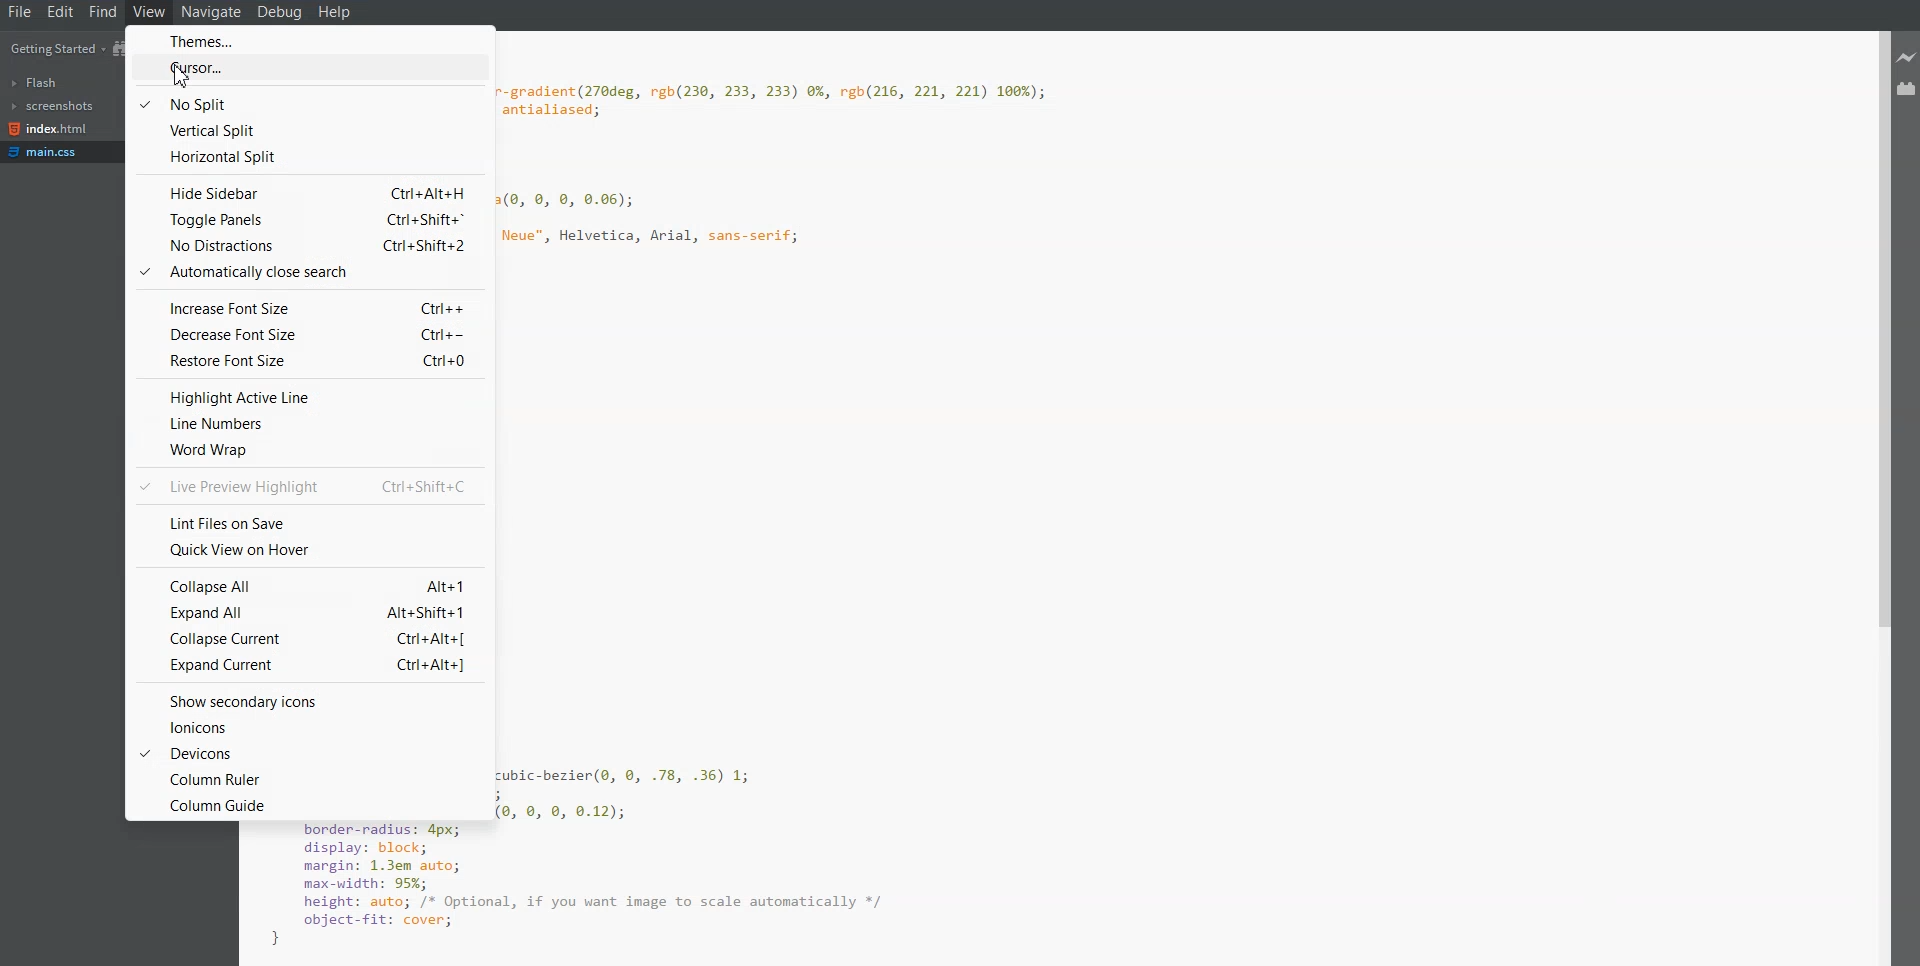  I want to click on Line Number, so click(307, 425).